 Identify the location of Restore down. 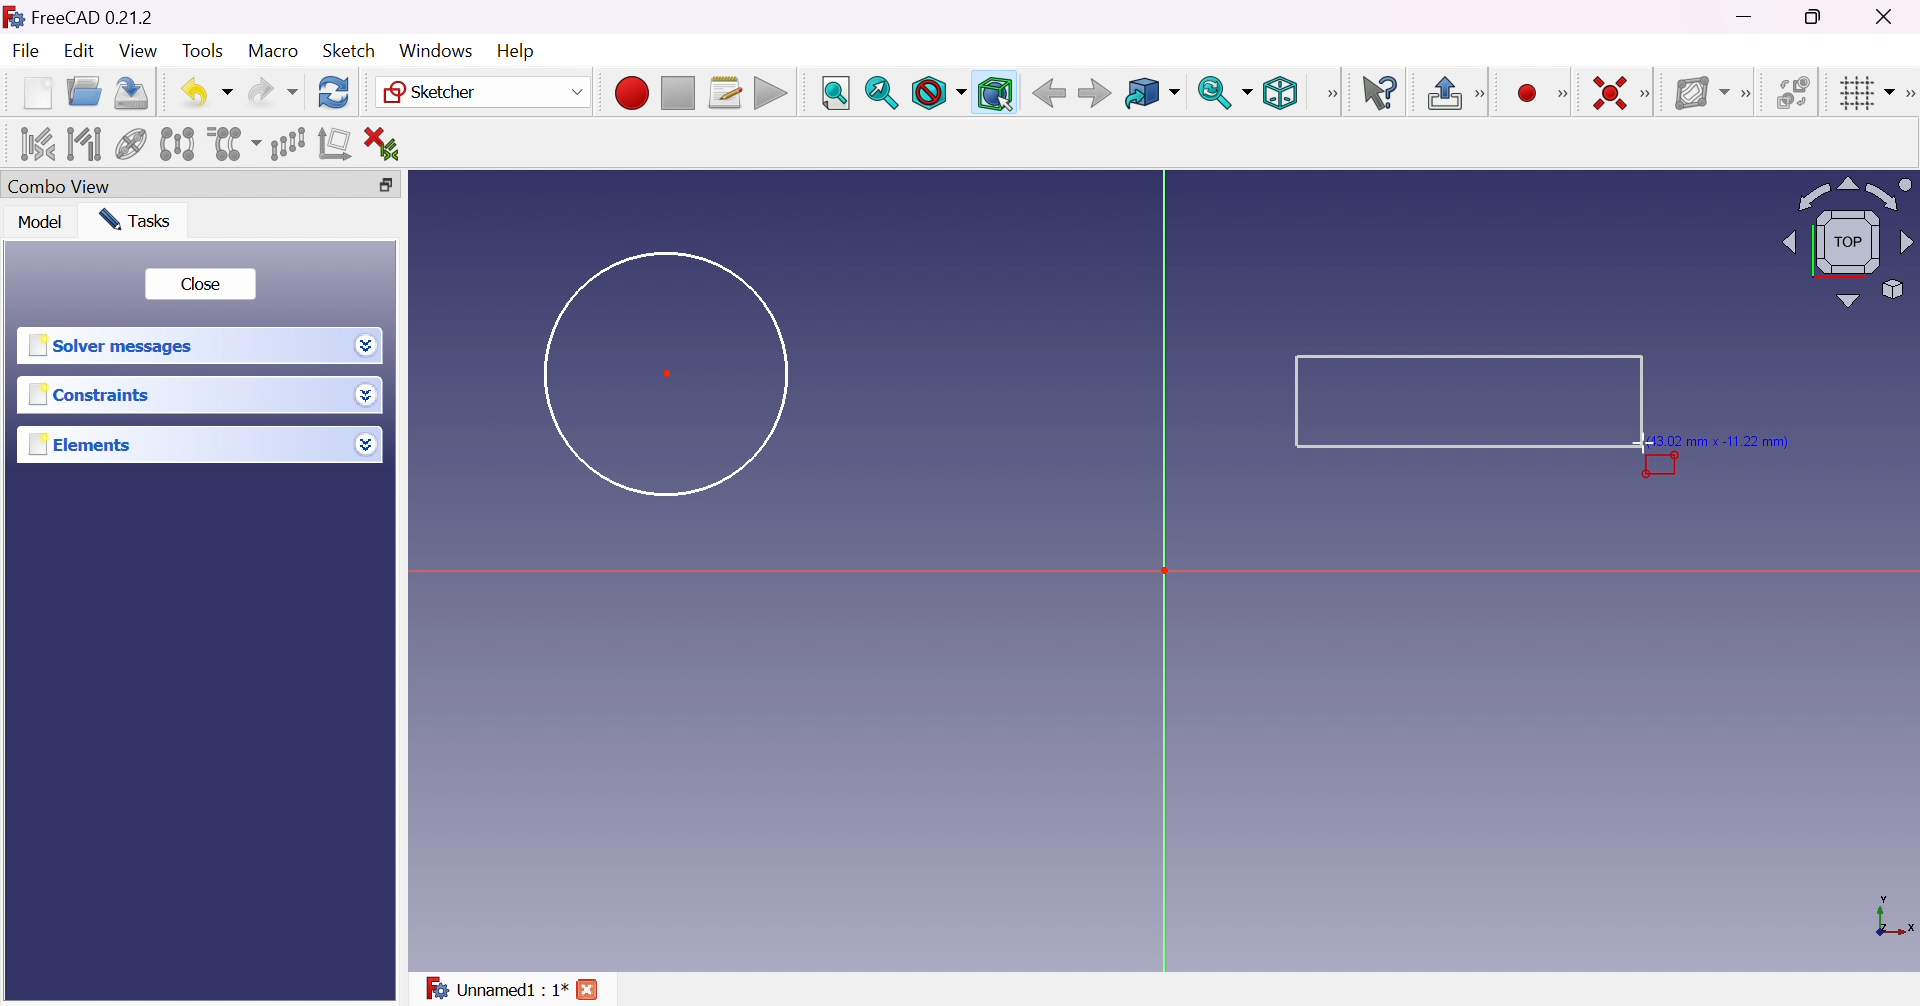
(380, 186).